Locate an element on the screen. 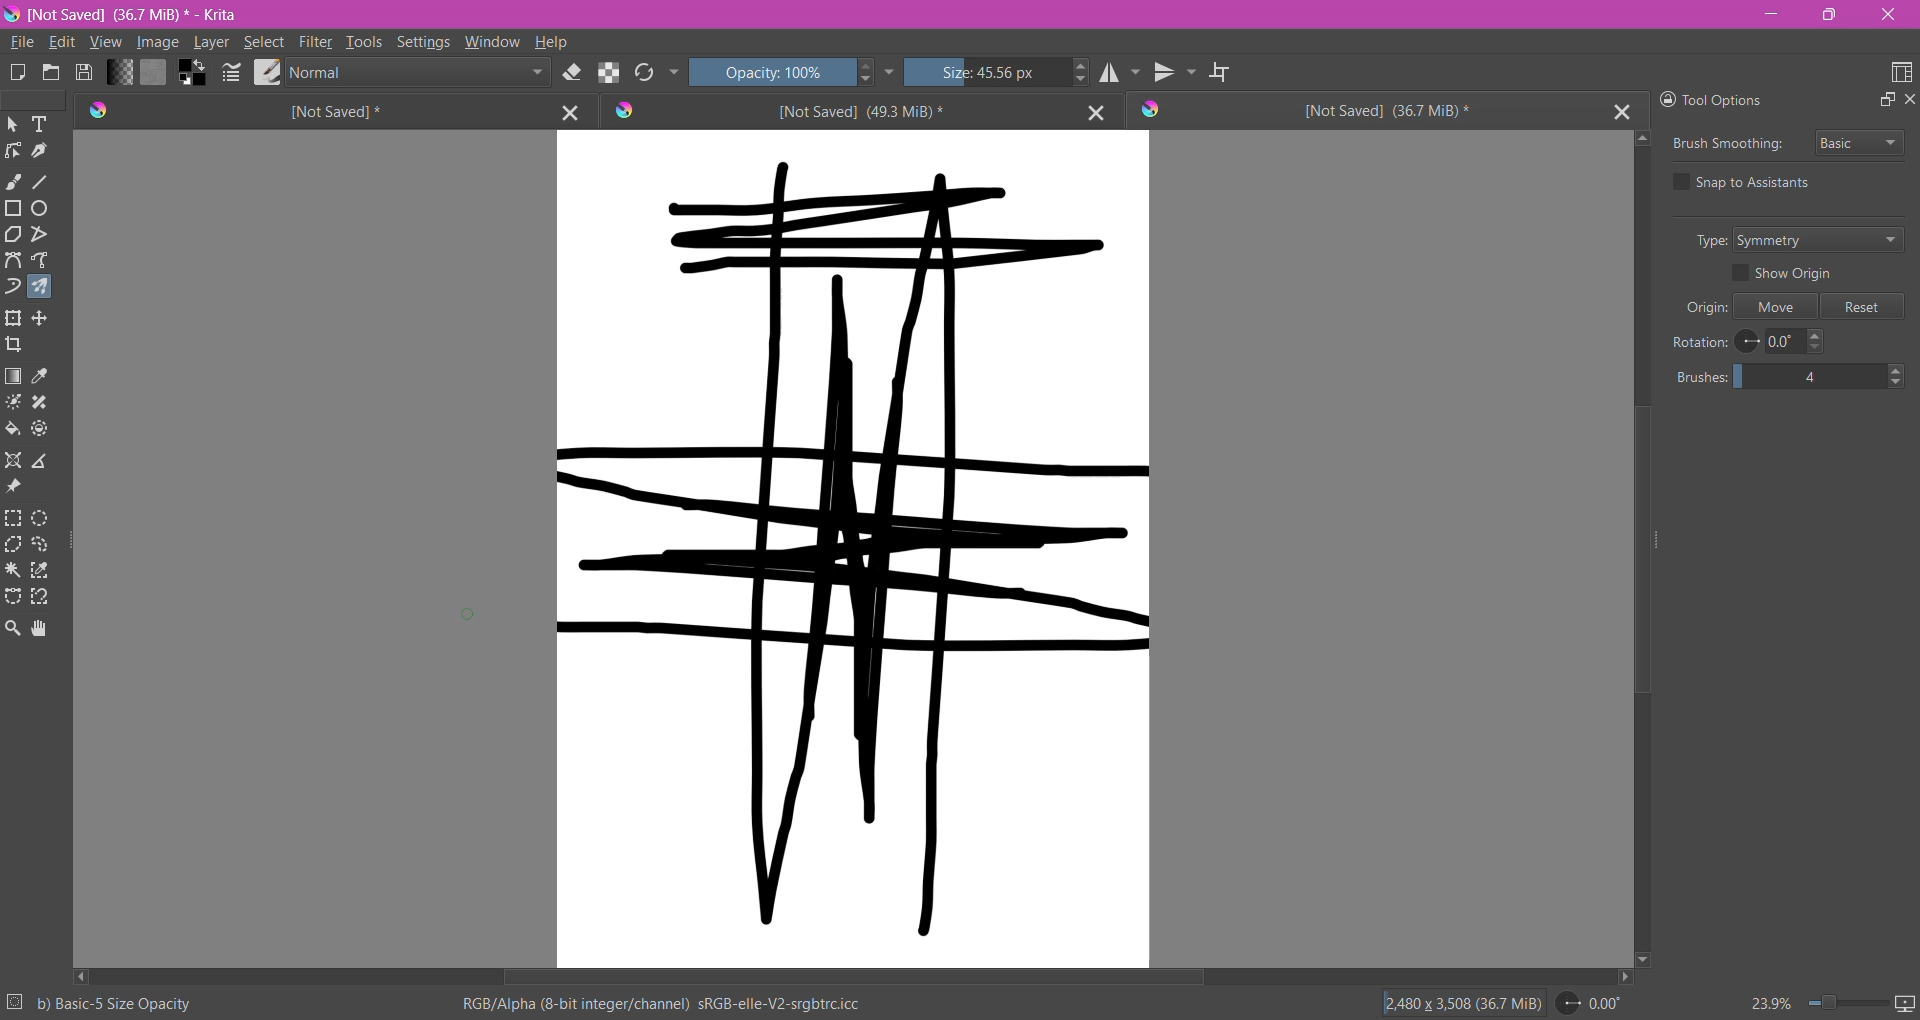 The image size is (1920, 1020). Selected Brush Preset is located at coordinates (116, 1004).